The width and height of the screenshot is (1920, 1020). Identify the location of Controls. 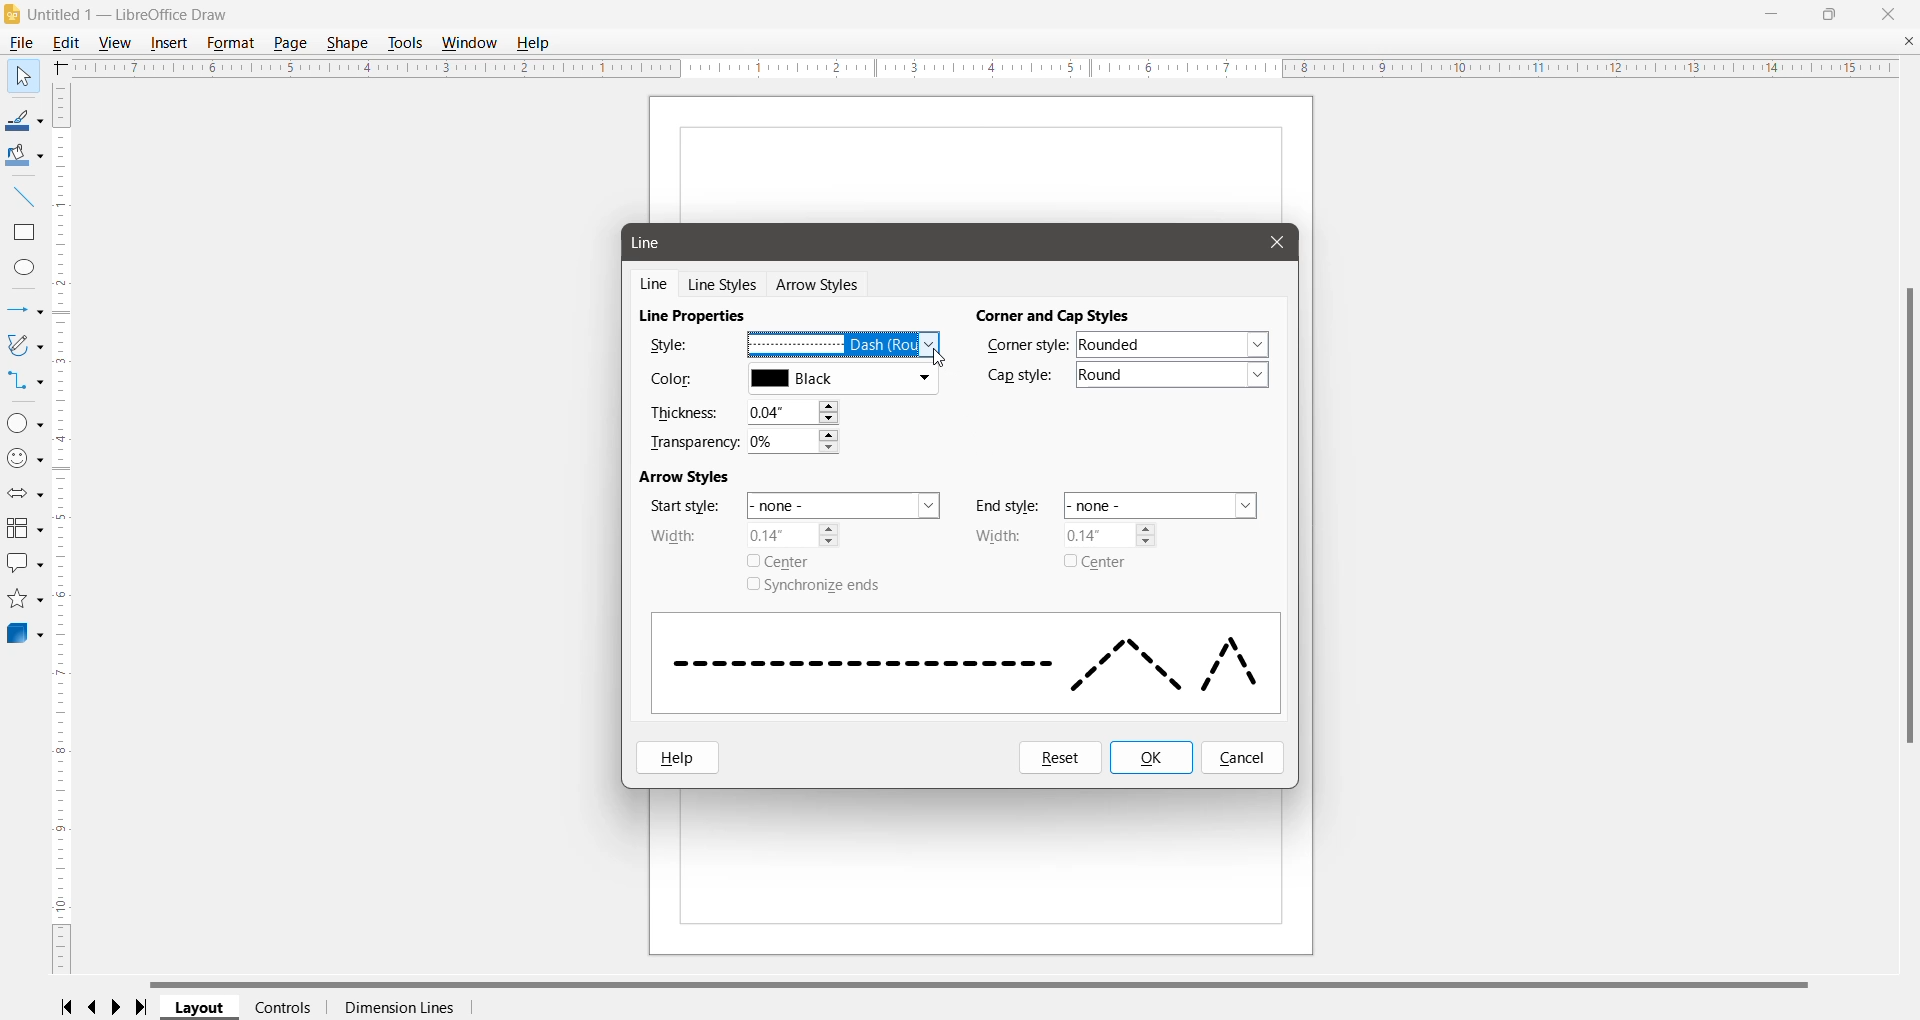
(284, 1009).